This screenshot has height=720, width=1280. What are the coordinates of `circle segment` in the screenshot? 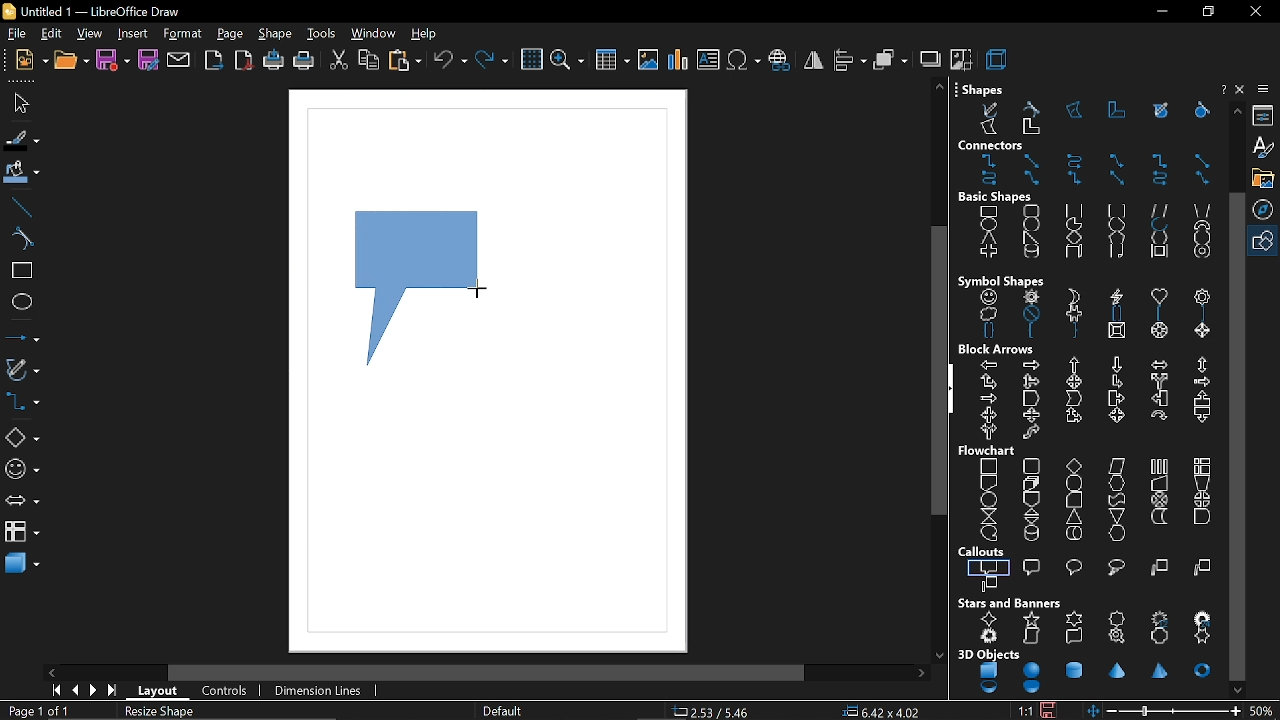 It's located at (1116, 225).